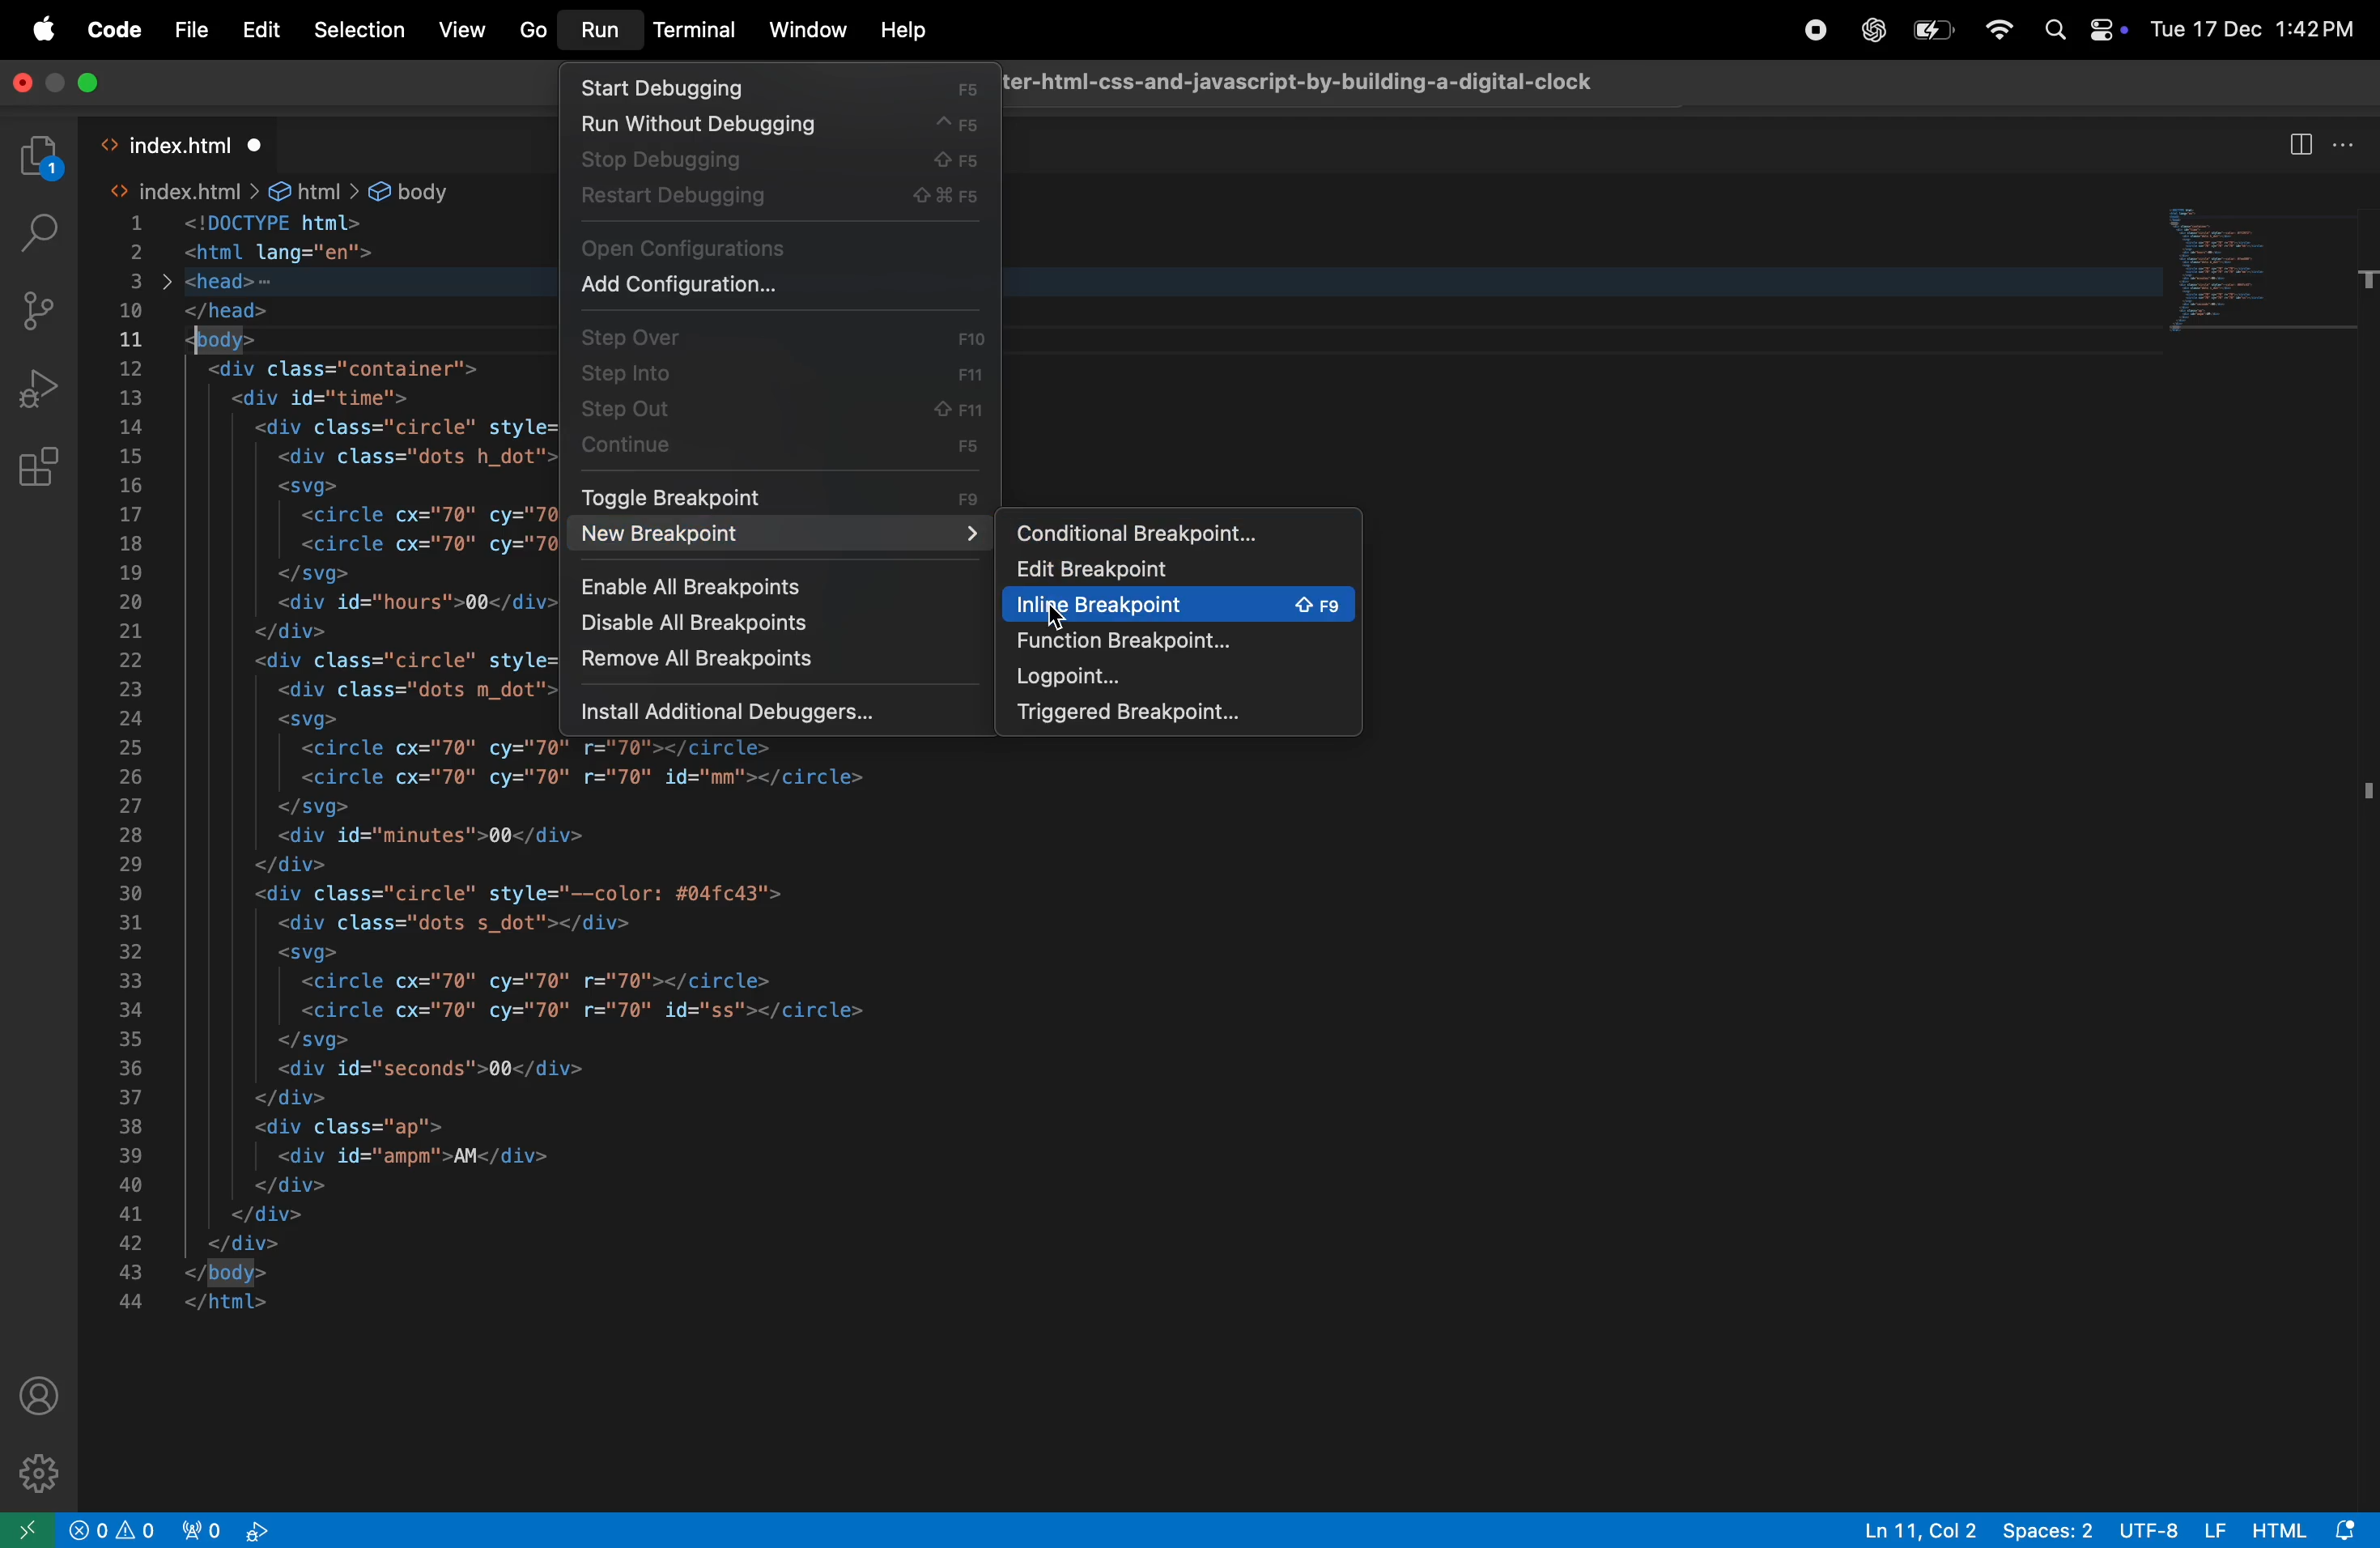  Describe the element at coordinates (39, 231) in the screenshot. I see `search` at that location.